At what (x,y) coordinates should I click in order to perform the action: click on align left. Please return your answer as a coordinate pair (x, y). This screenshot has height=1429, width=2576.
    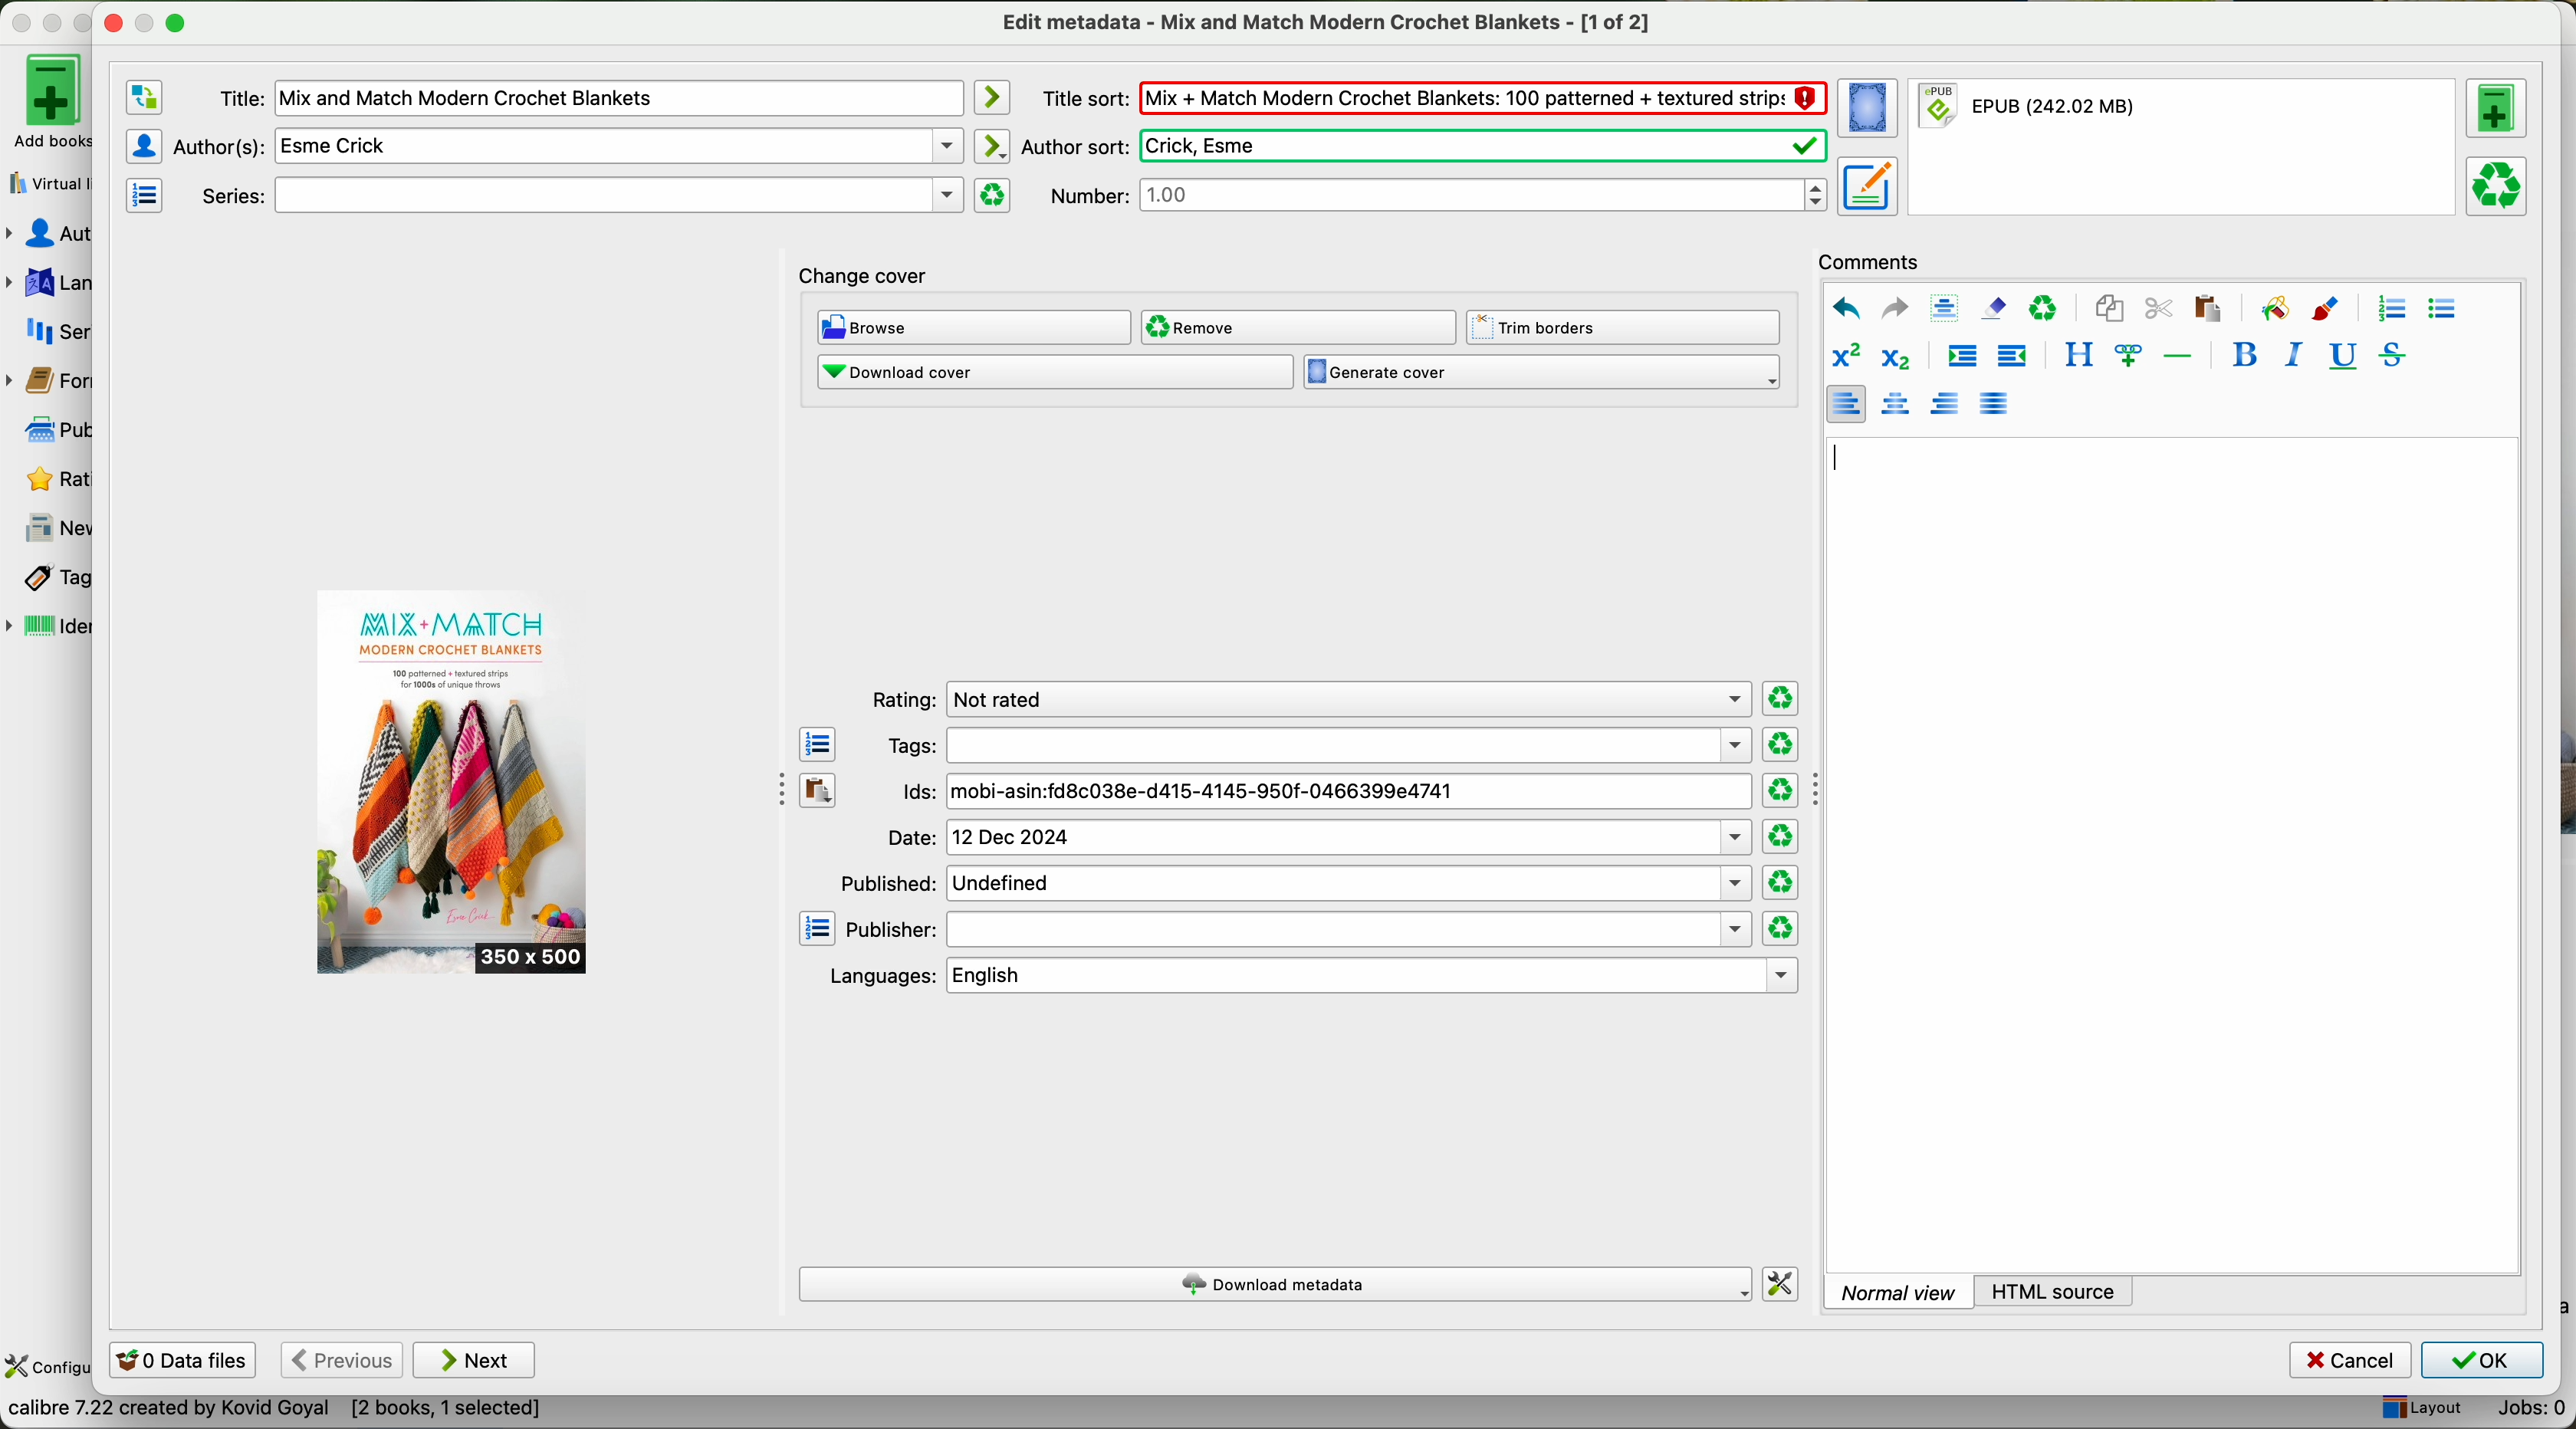
    Looking at the image, I should click on (1845, 403).